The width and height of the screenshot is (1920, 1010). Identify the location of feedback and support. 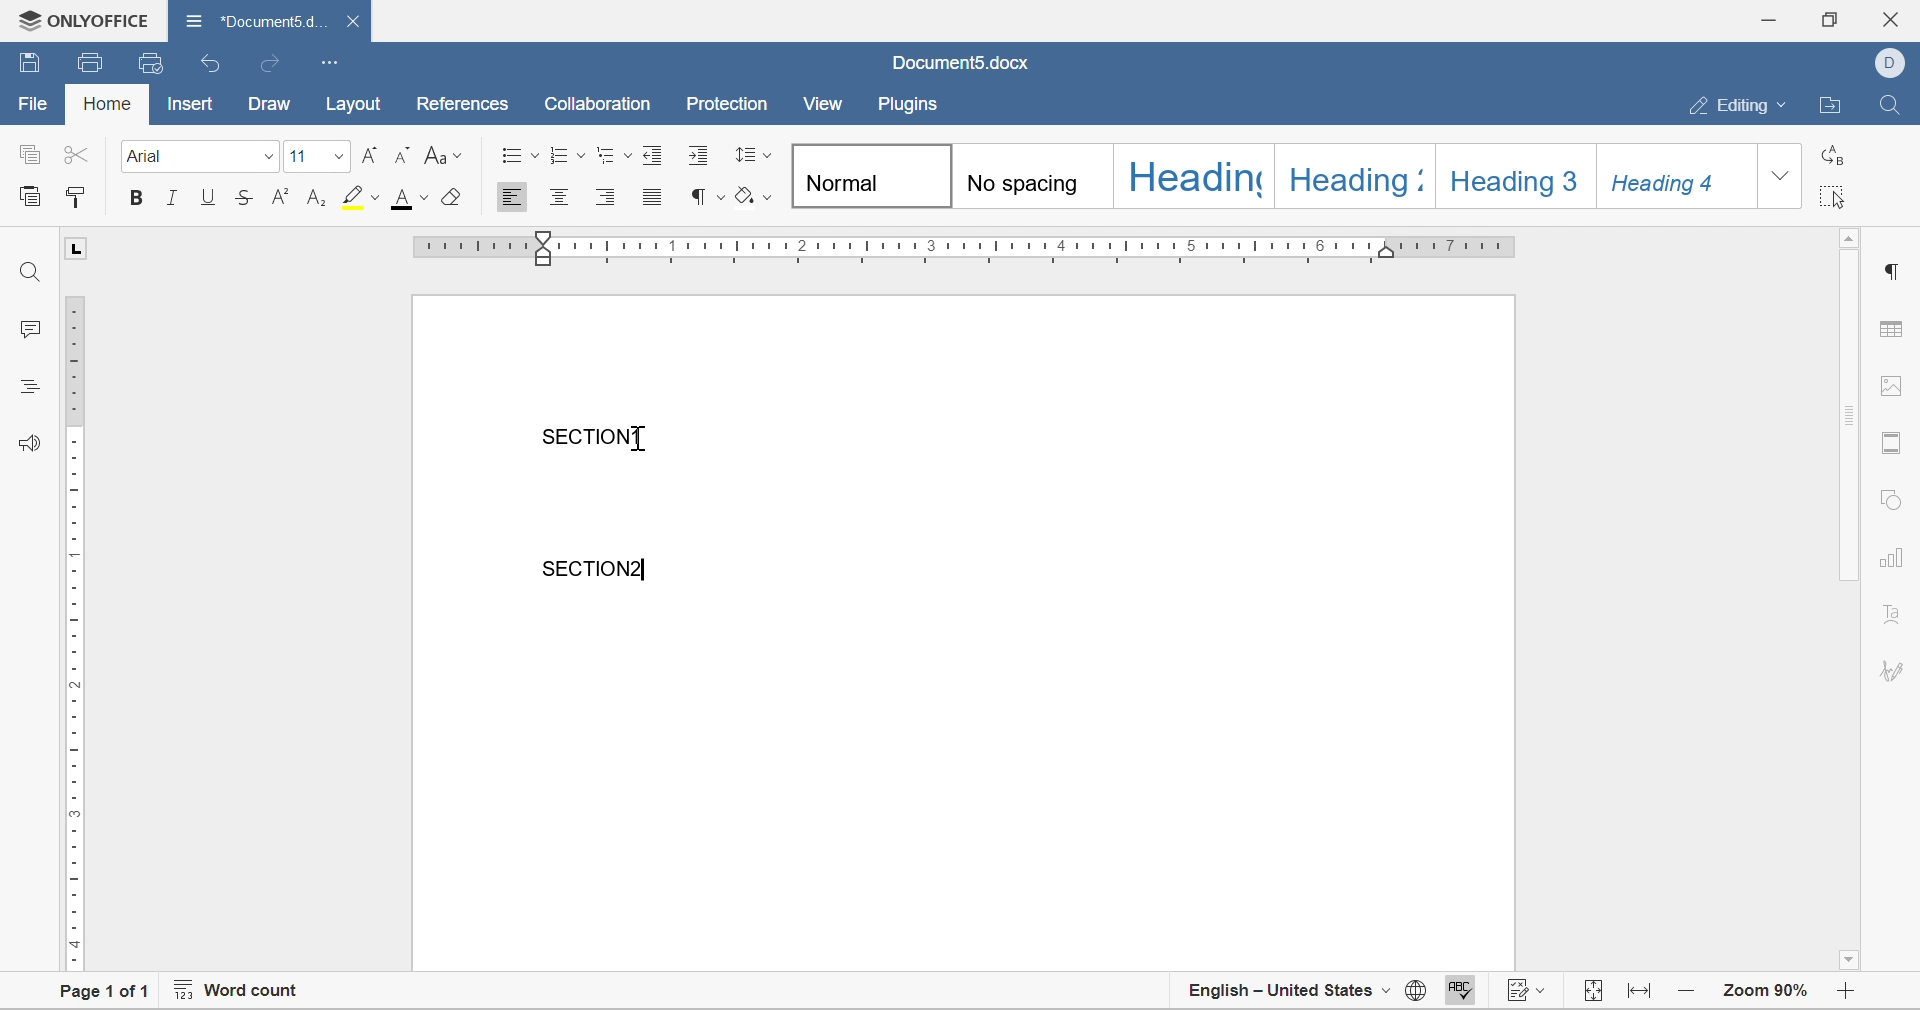
(31, 441).